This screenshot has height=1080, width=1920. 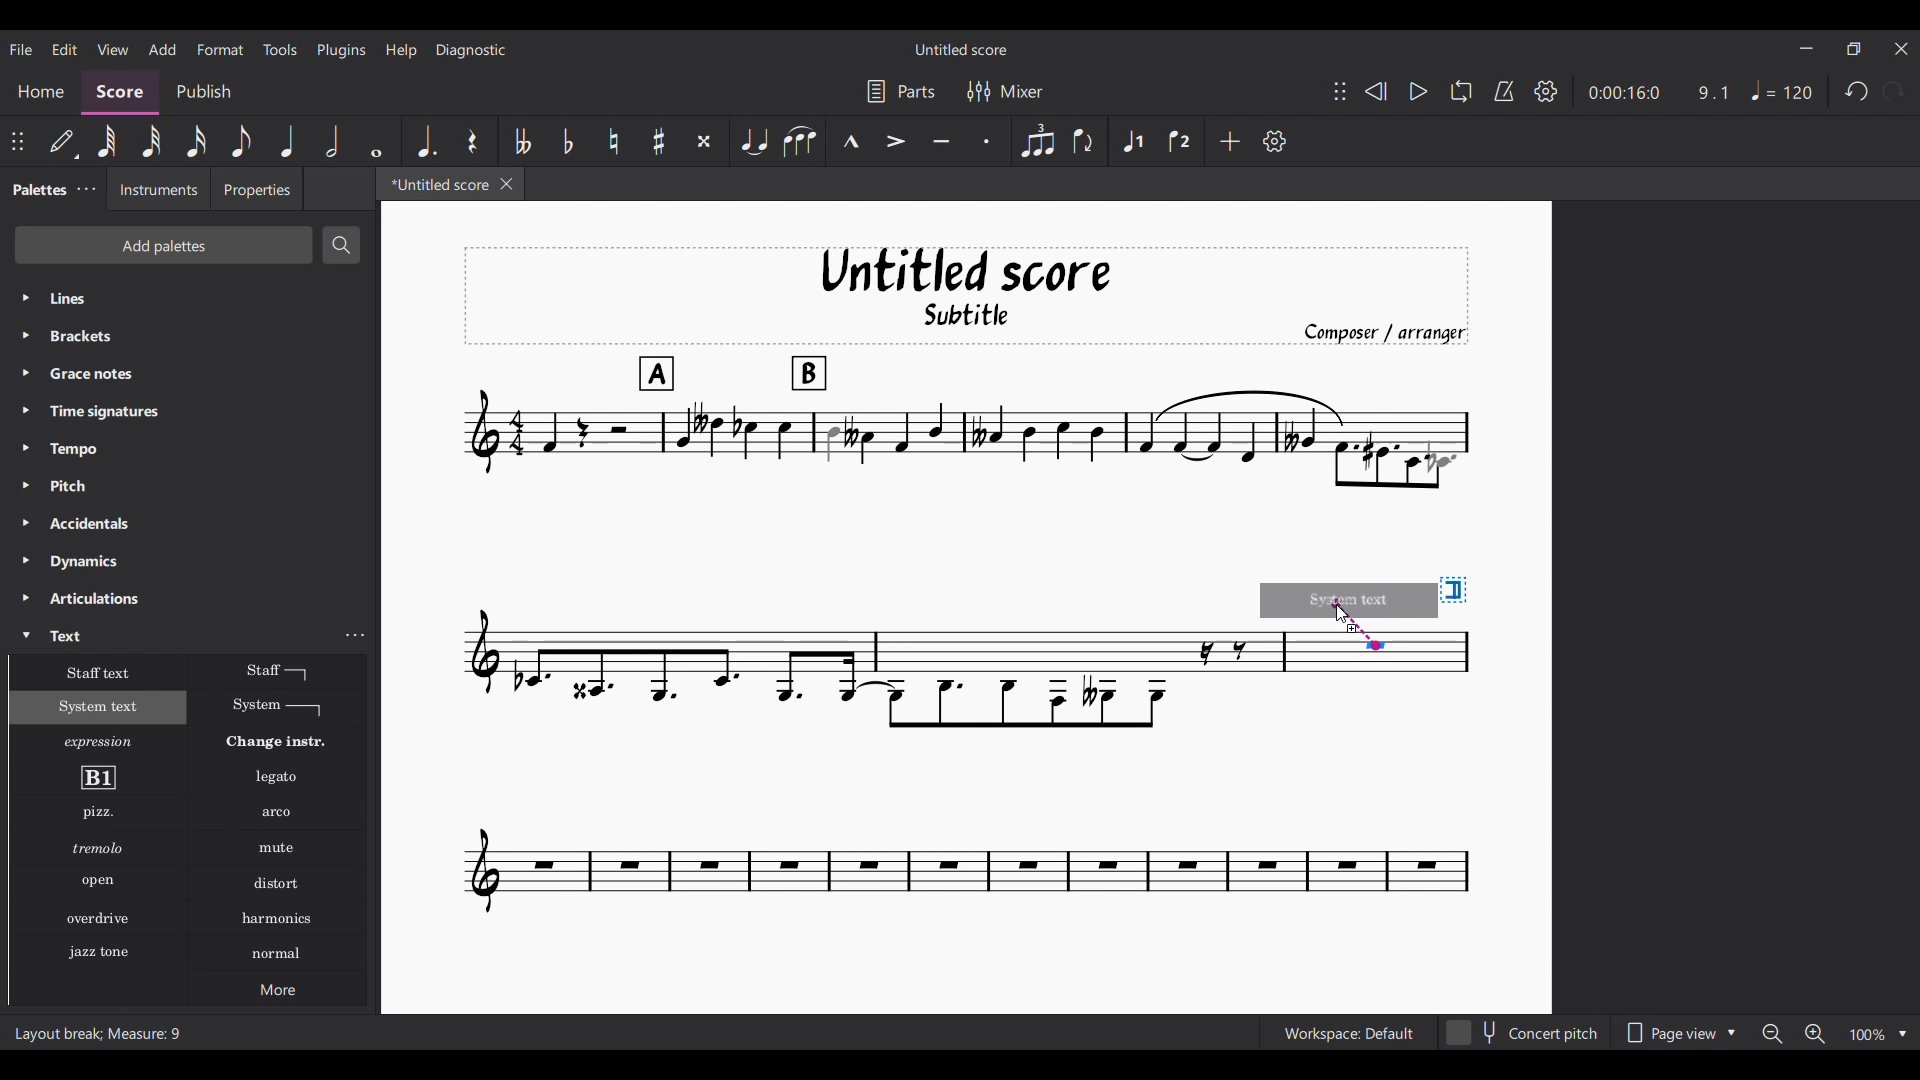 I want to click on Add menu, so click(x=163, y=49).